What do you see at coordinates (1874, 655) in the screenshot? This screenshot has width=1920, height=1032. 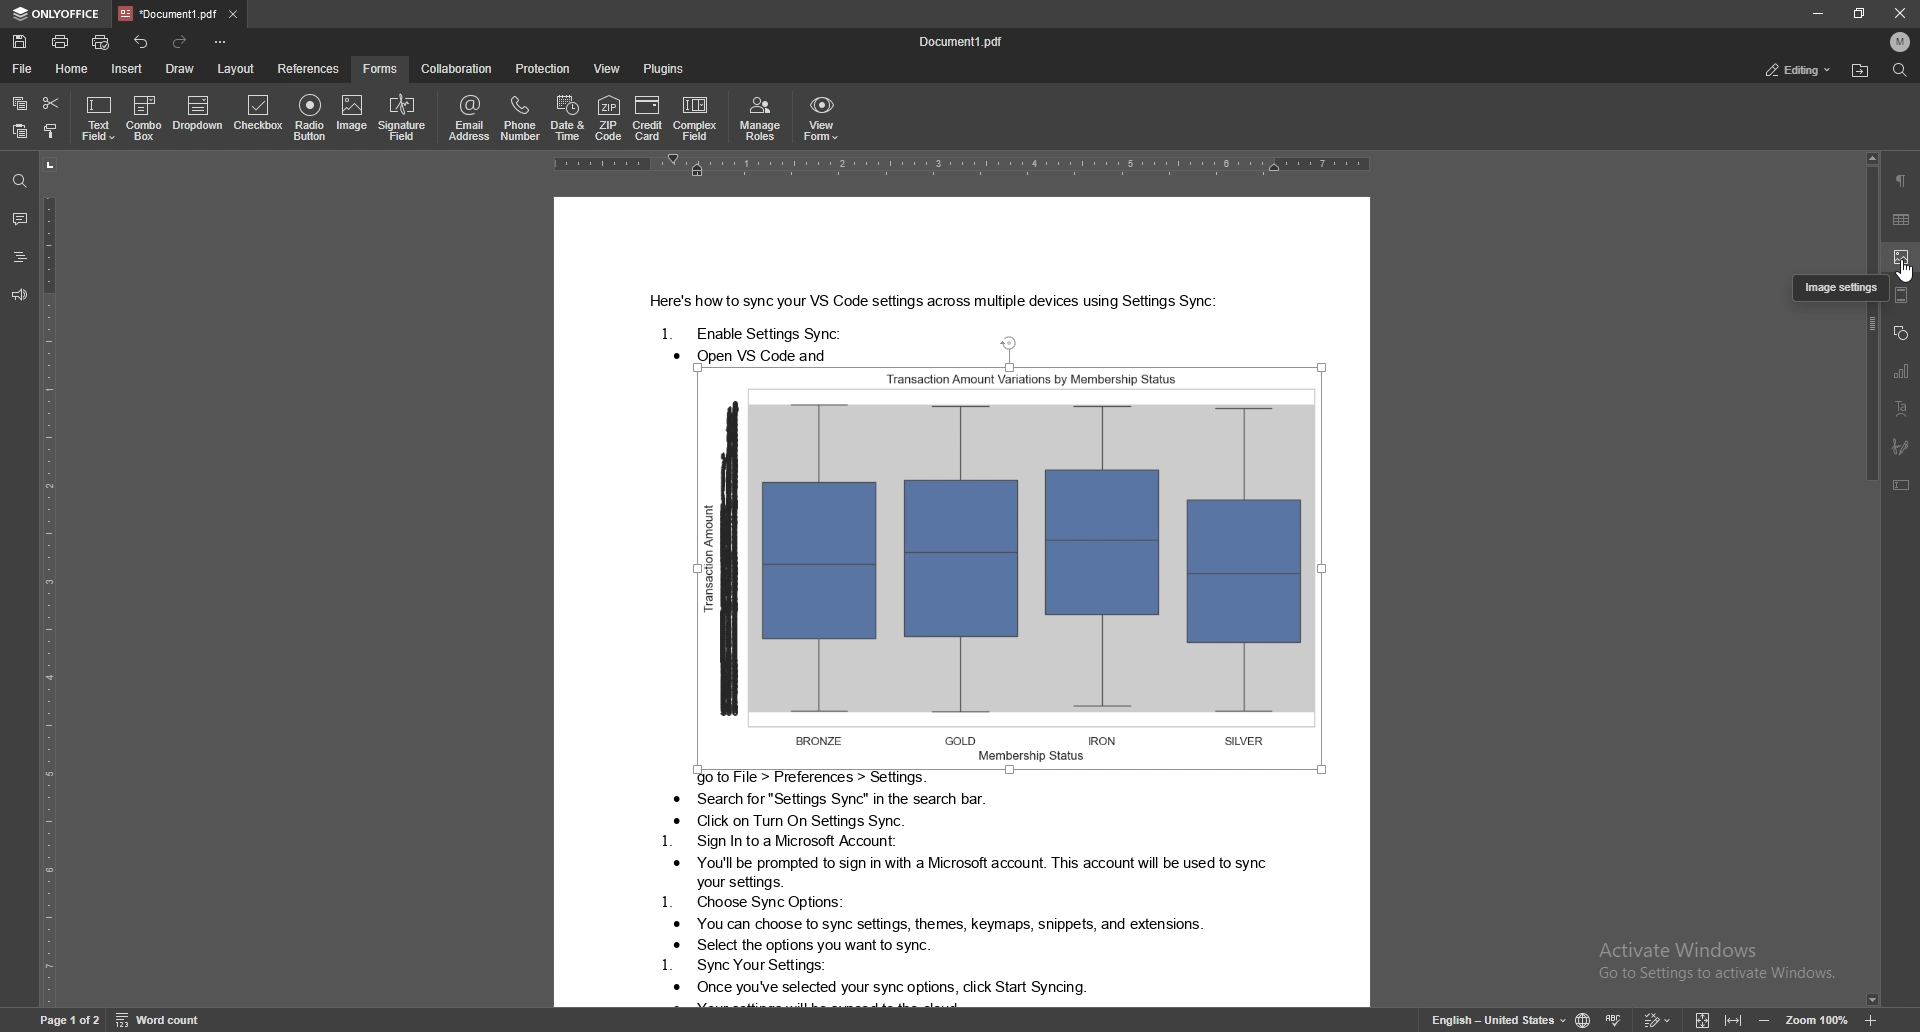 I see `scroll bar` at bounding box center [1874, 655].